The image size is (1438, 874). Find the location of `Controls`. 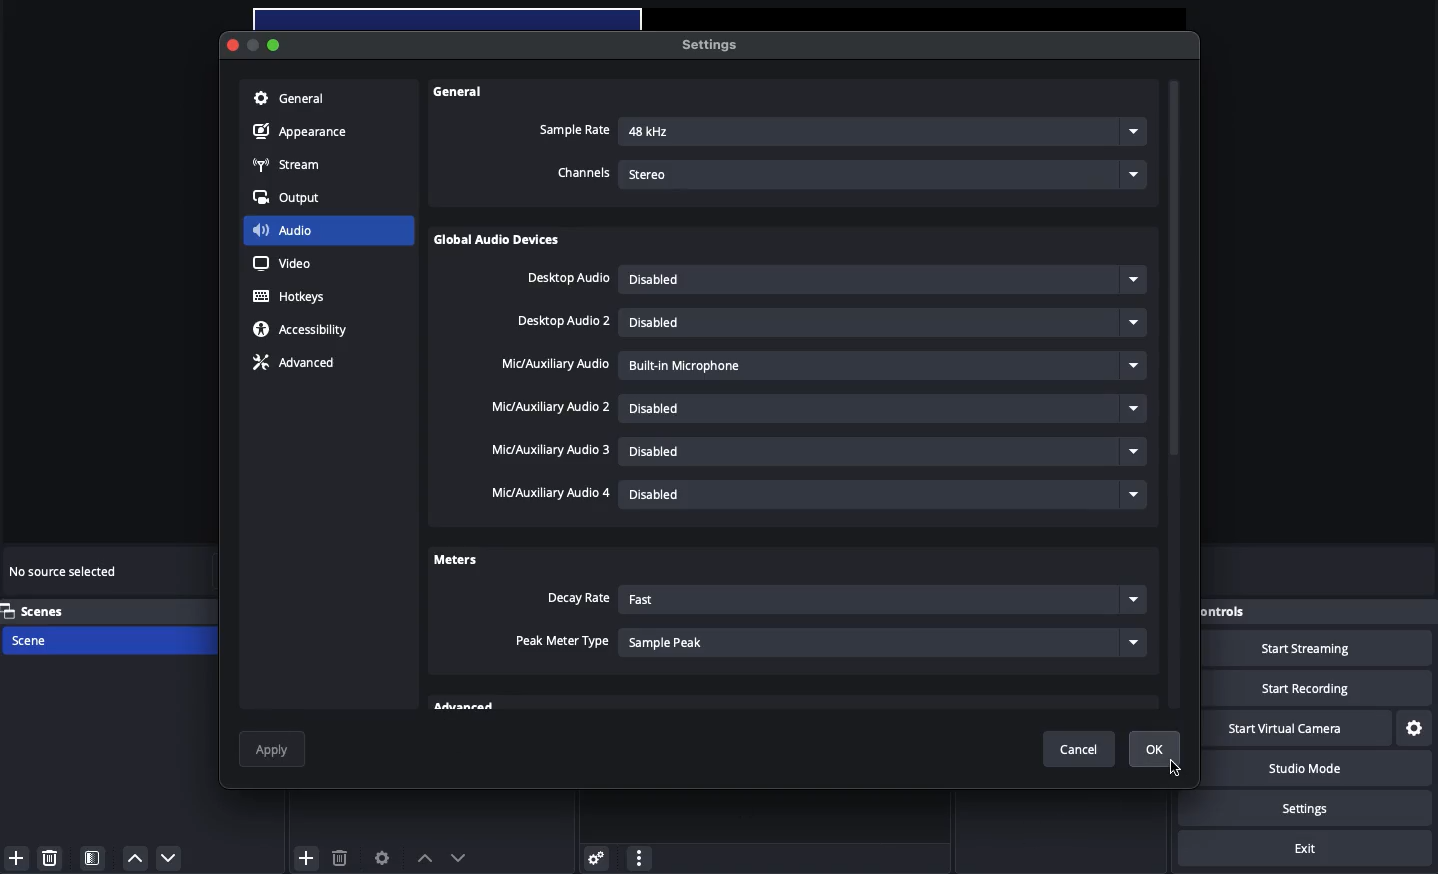

Controls is located at coordinates (1253, 612).